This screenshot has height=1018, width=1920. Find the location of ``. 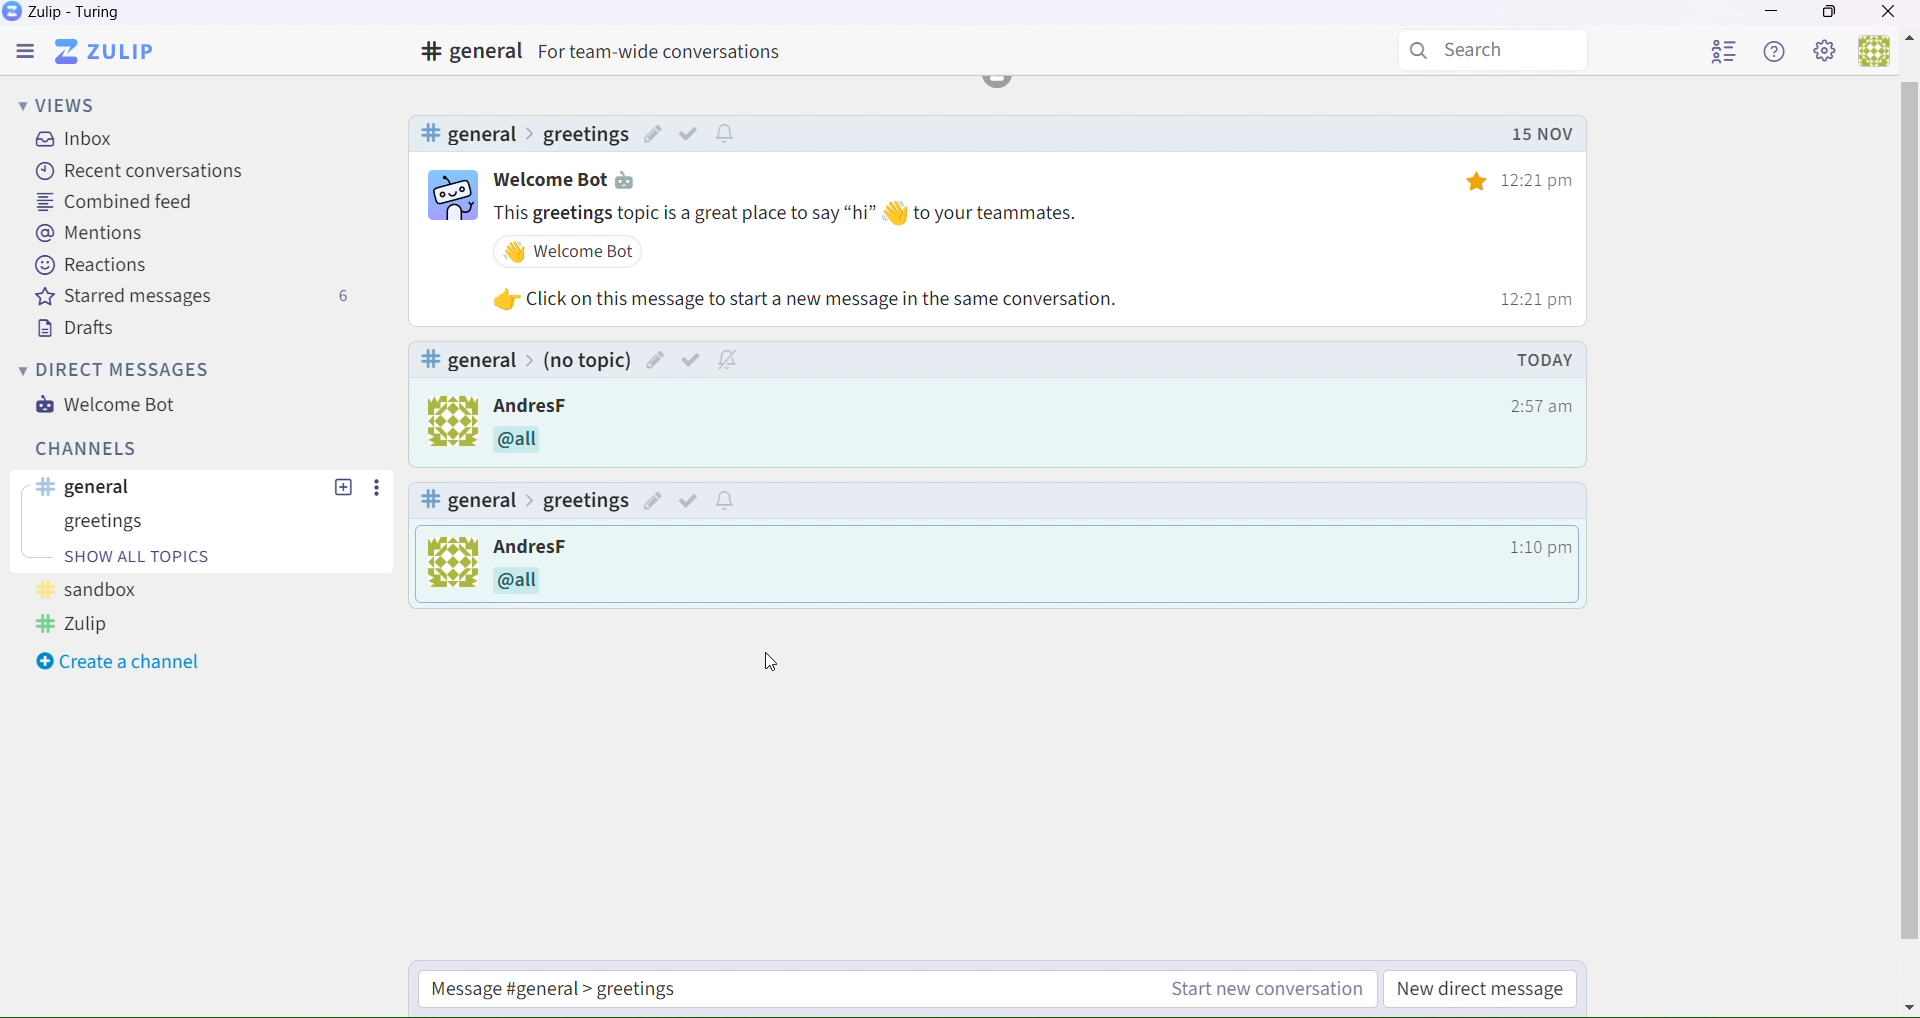

 is located at coordinates (693, 358).